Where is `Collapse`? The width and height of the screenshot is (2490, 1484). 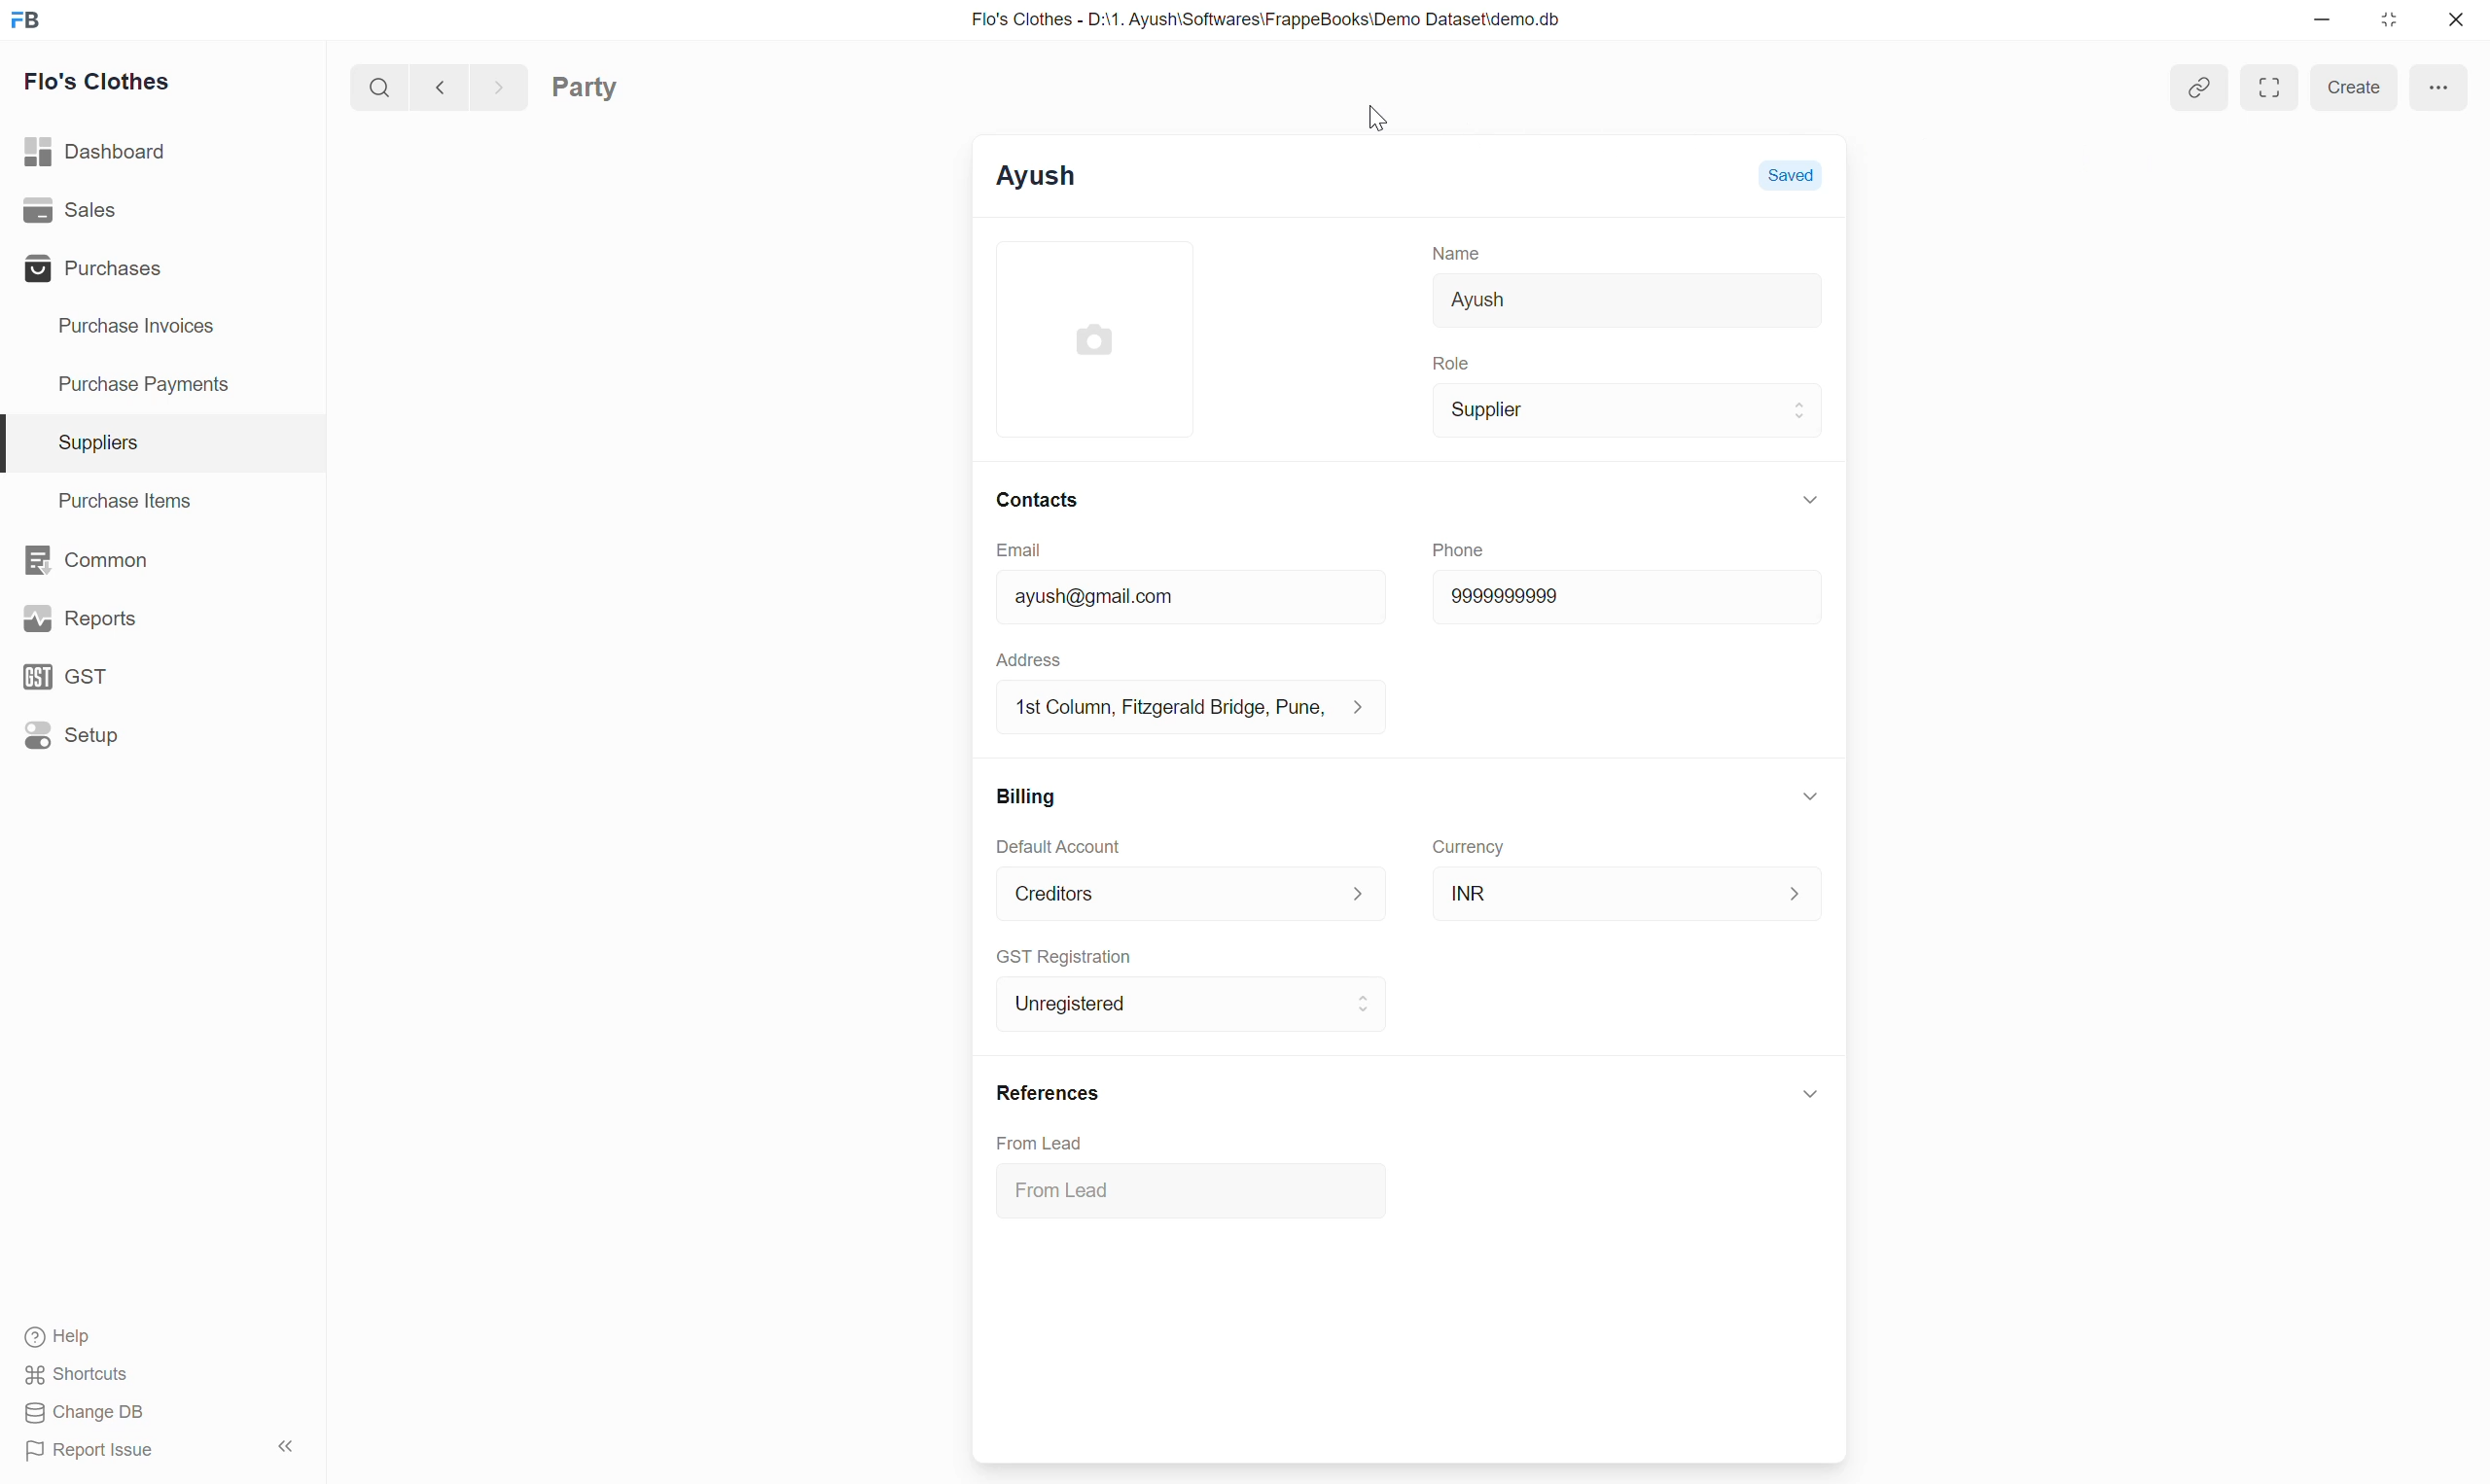
Collapse is located at coordinates (1810, 500).